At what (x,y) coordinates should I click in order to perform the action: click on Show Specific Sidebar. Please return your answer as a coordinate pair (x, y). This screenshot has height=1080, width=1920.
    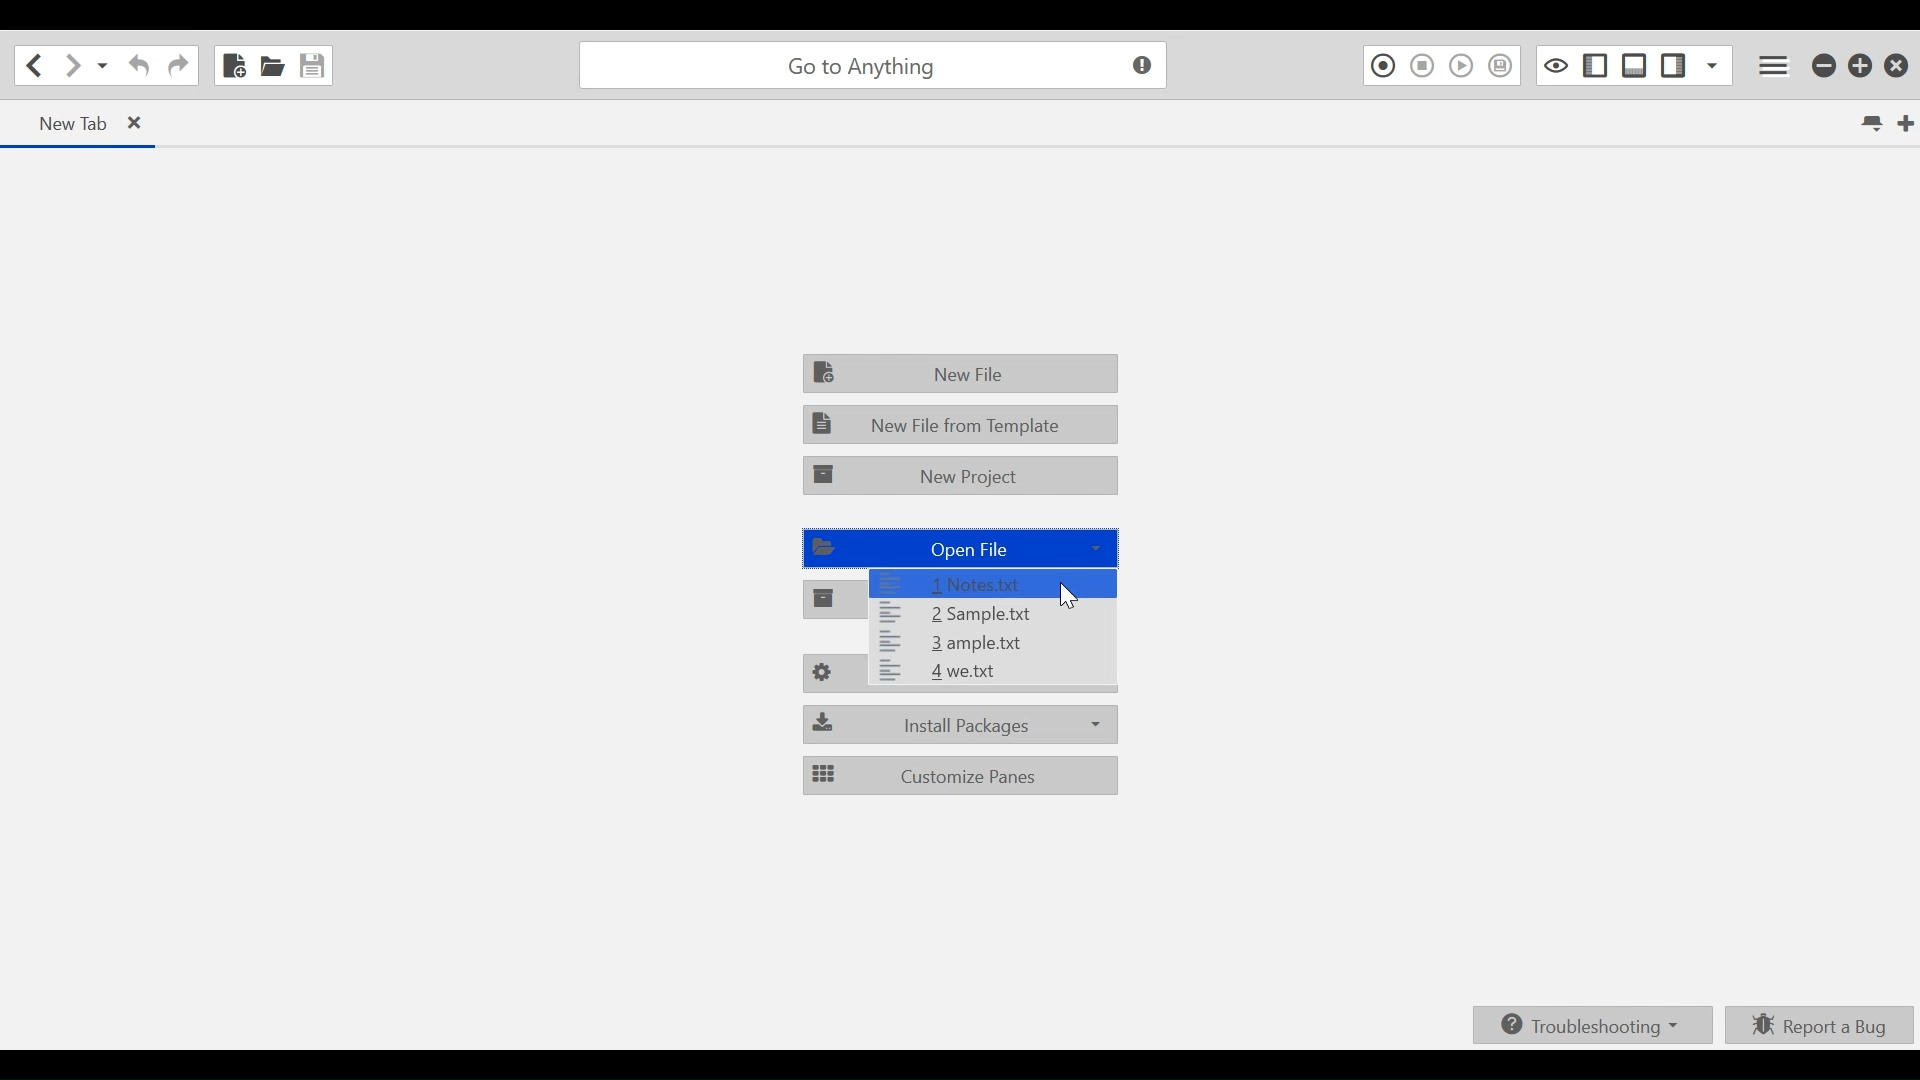
    Looking at the image, I should click on (1713, 65).